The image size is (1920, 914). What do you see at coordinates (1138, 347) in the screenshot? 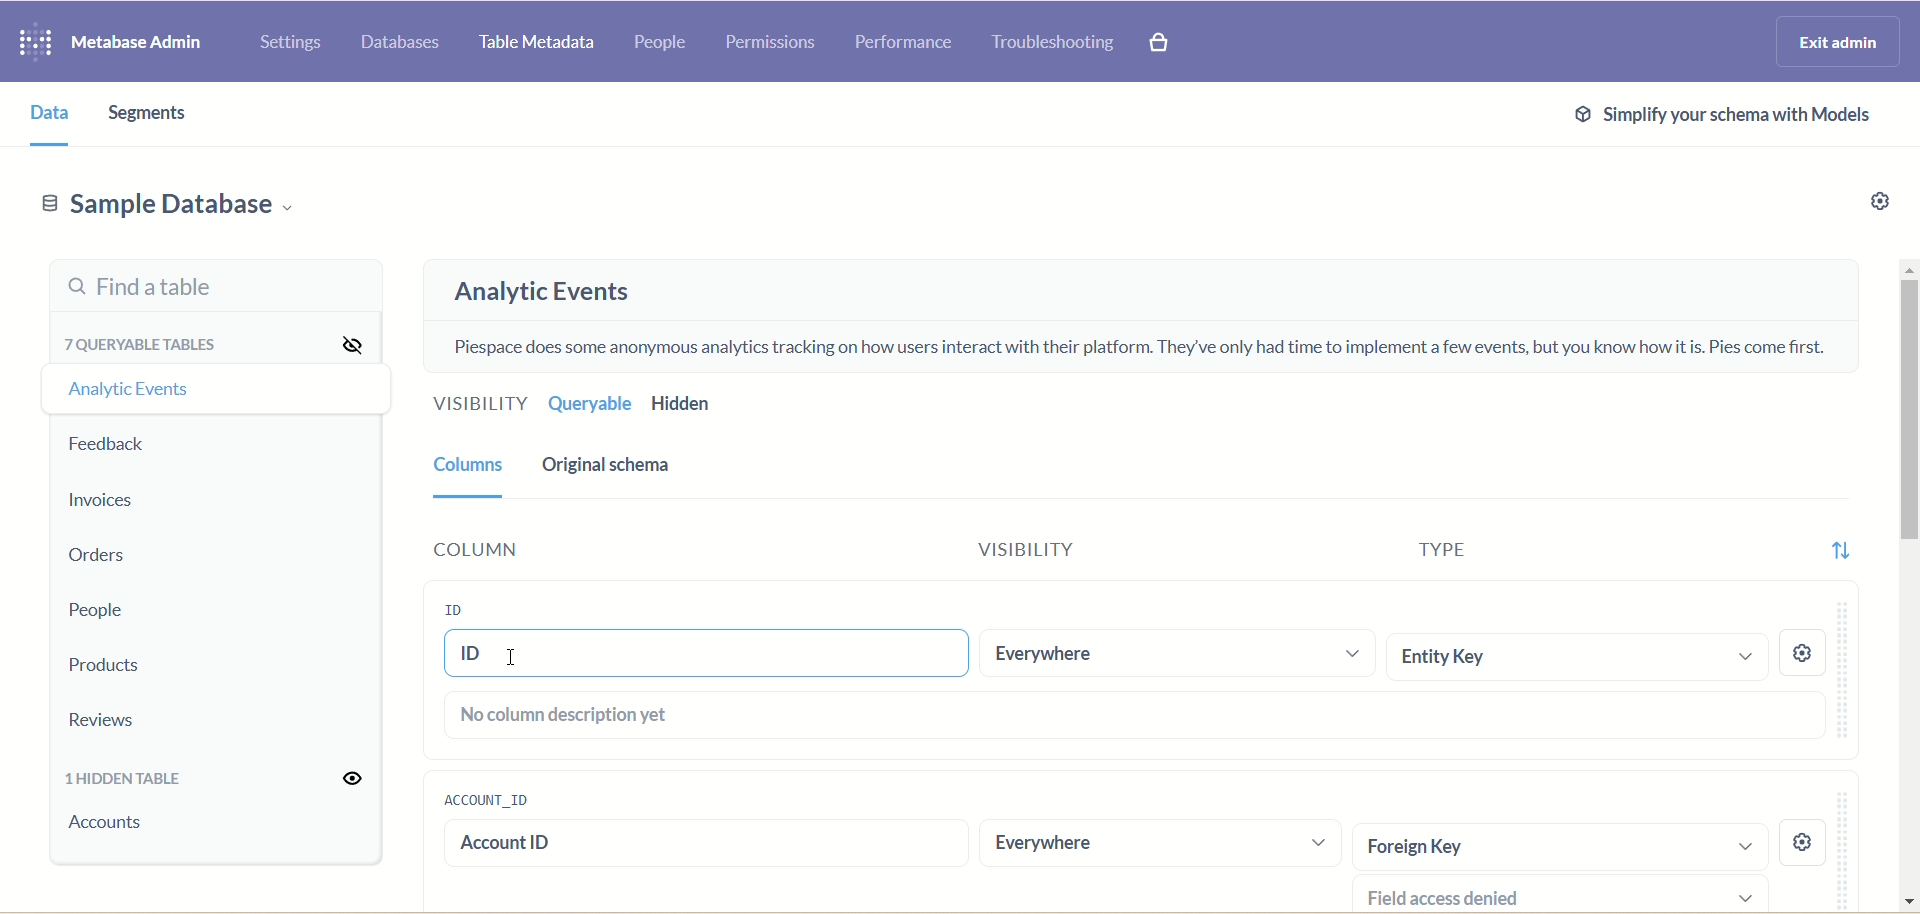
I see `Piespace does some anonymous analytics tracking on how users interact with their platform. They've only had time to implement a few events, but you know how it is. Pies come first.` at bounding box center [1138, 347].